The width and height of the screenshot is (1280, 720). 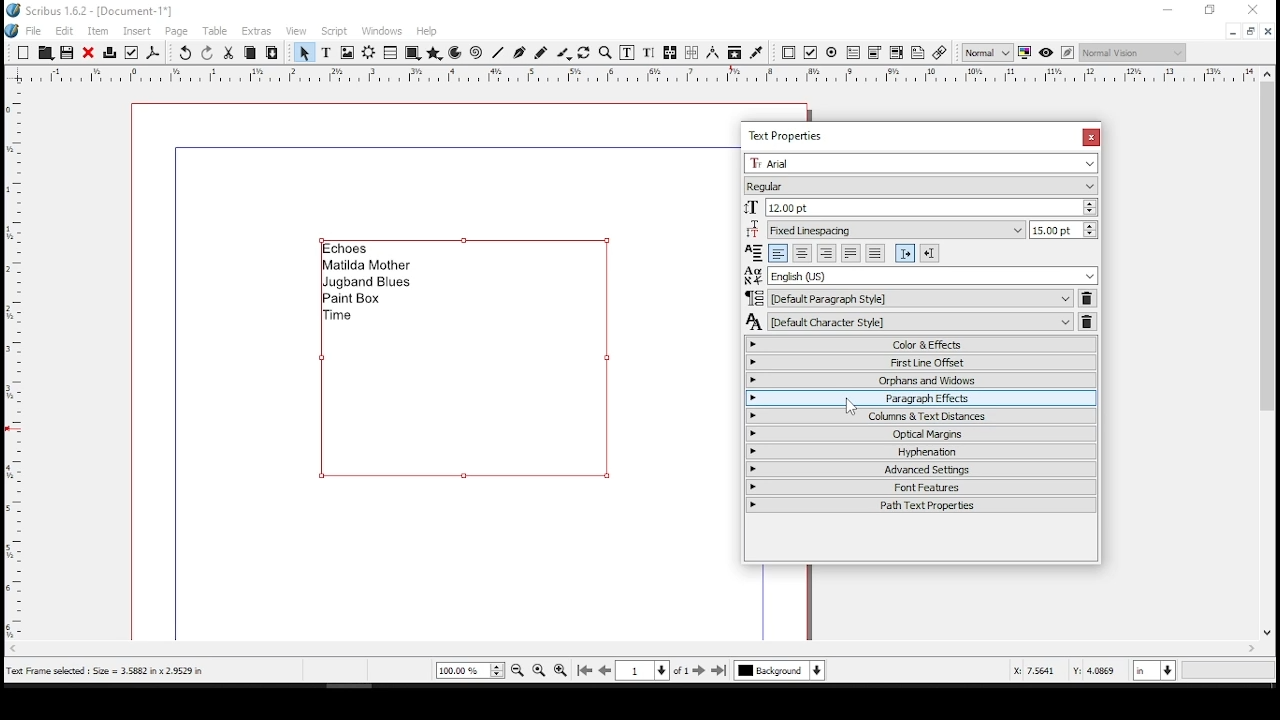 What do you see at coordinates (1152, 672) in the screenshot?
I see `units` at bounding box center [1152, 672].